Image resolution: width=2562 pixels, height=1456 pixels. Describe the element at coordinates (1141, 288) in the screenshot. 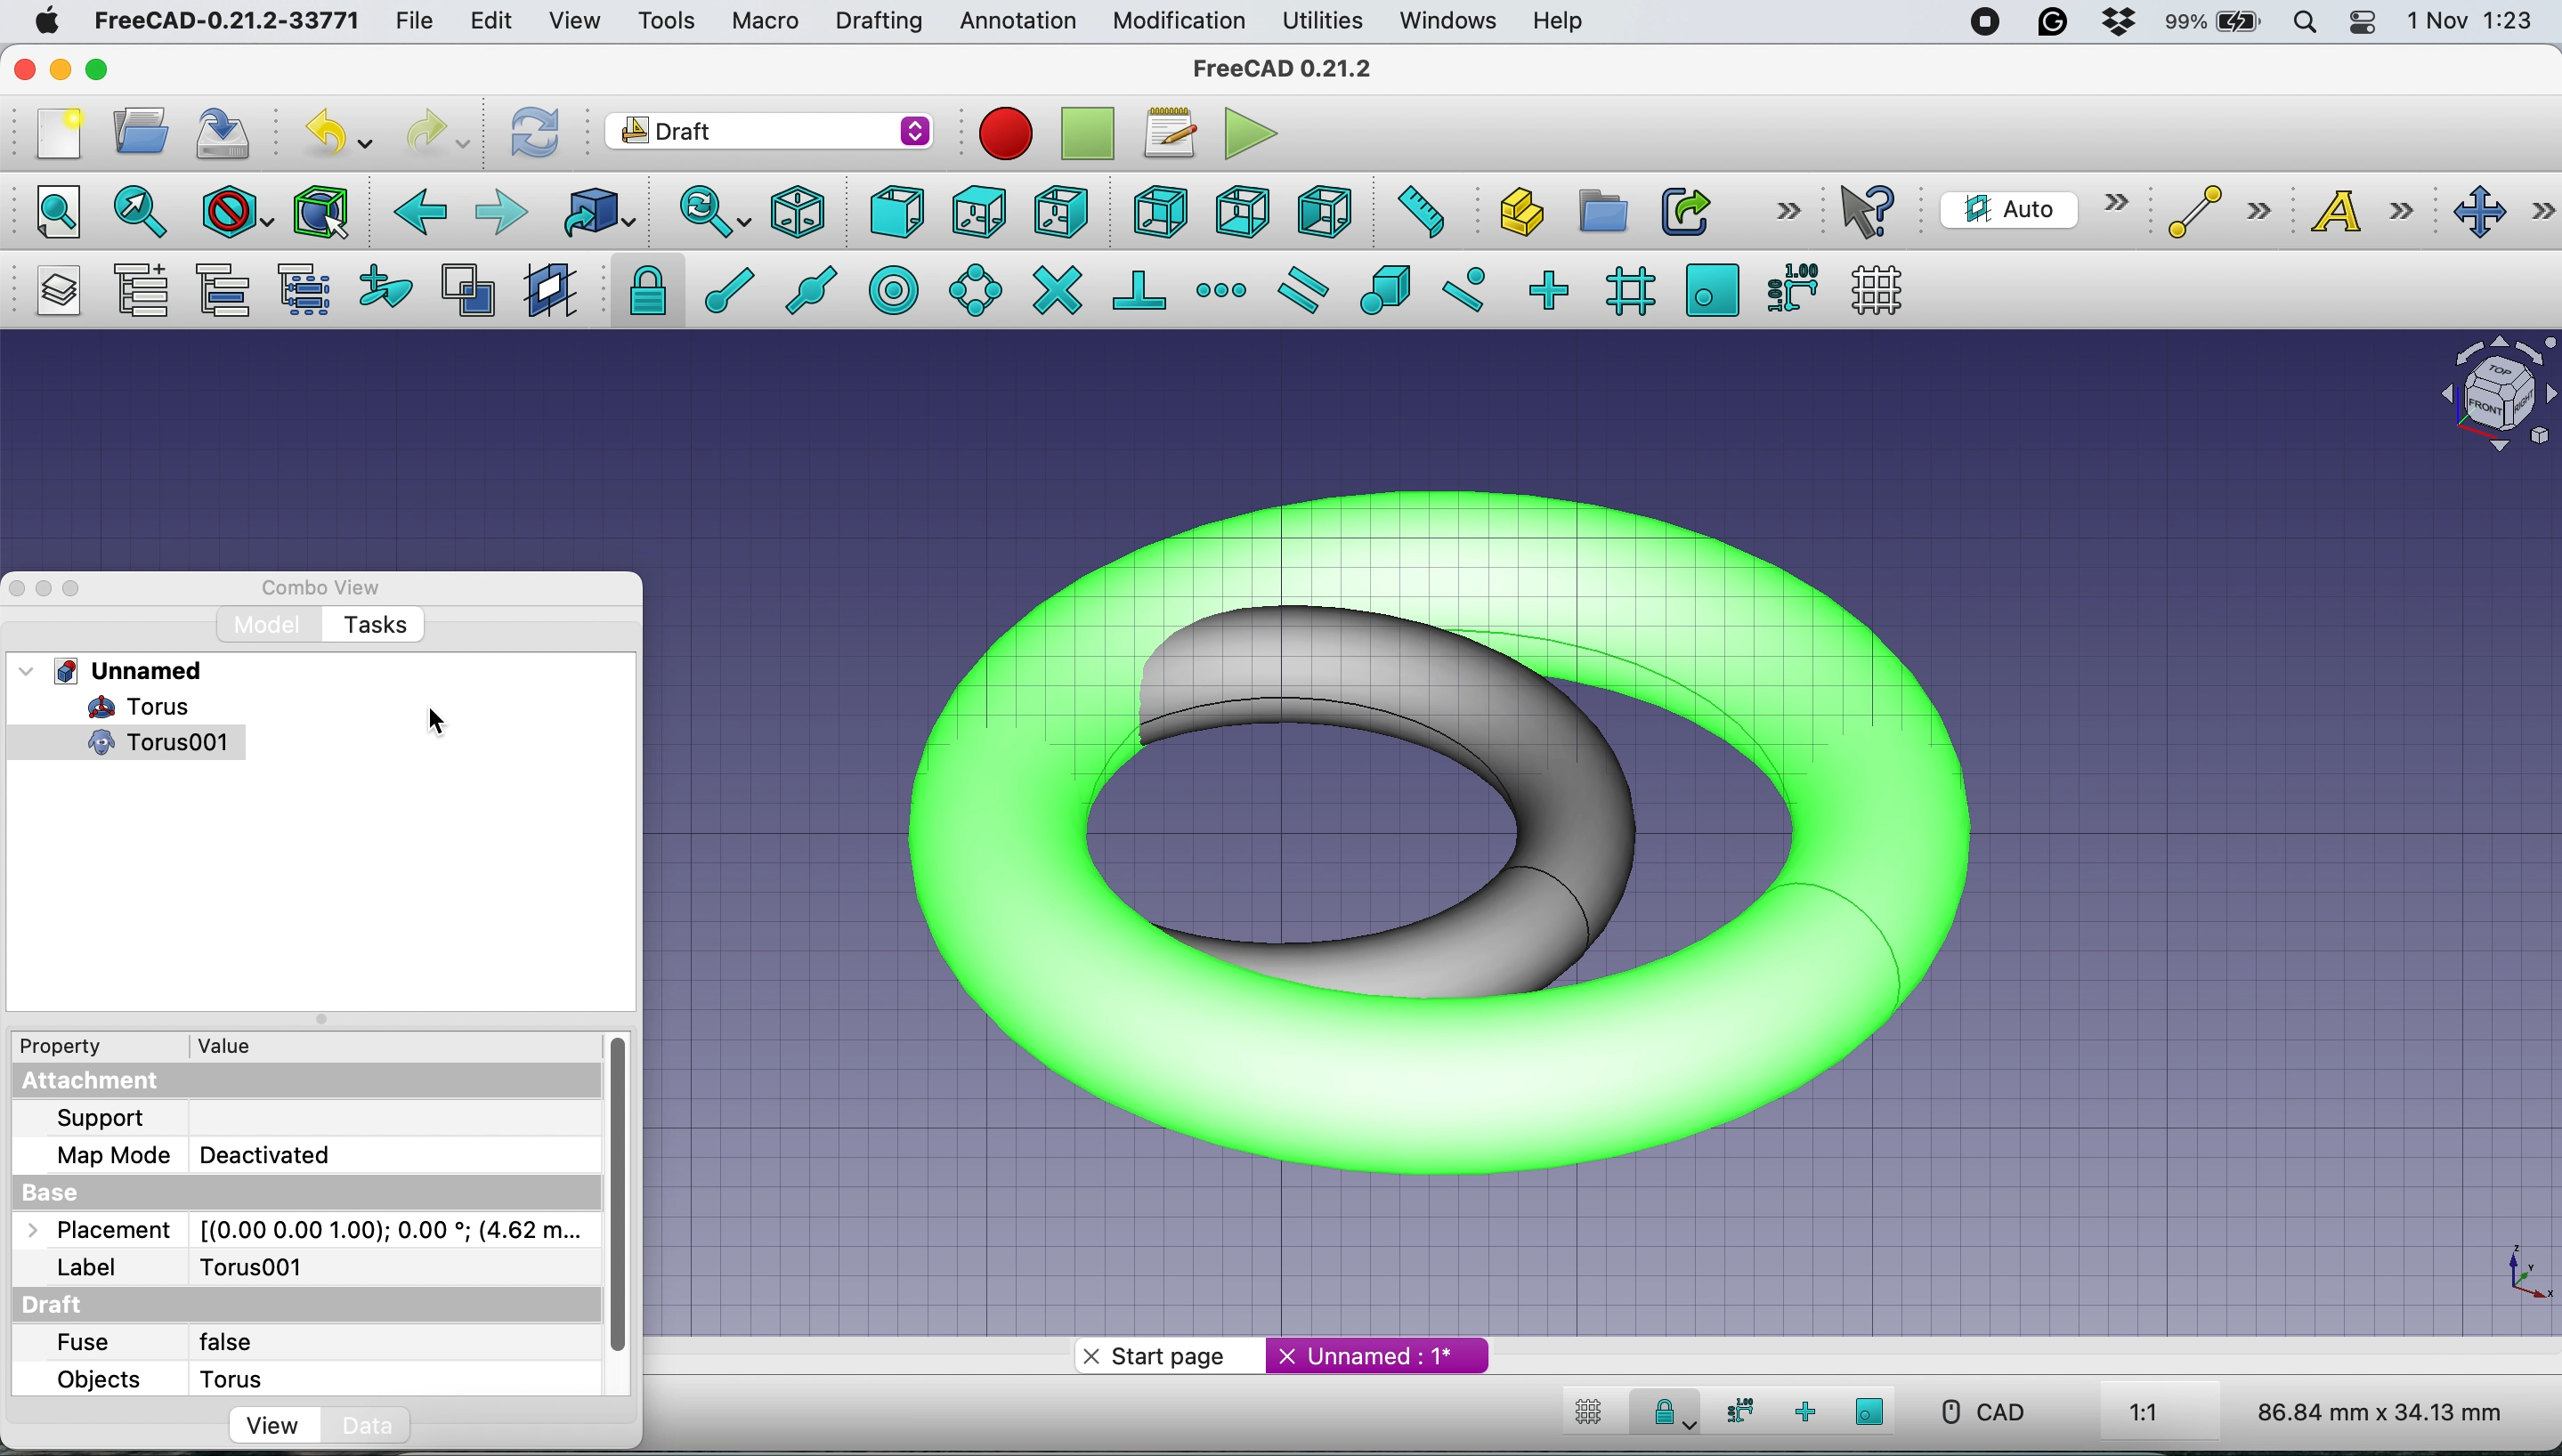

I see `snap perpendicular` at that location.